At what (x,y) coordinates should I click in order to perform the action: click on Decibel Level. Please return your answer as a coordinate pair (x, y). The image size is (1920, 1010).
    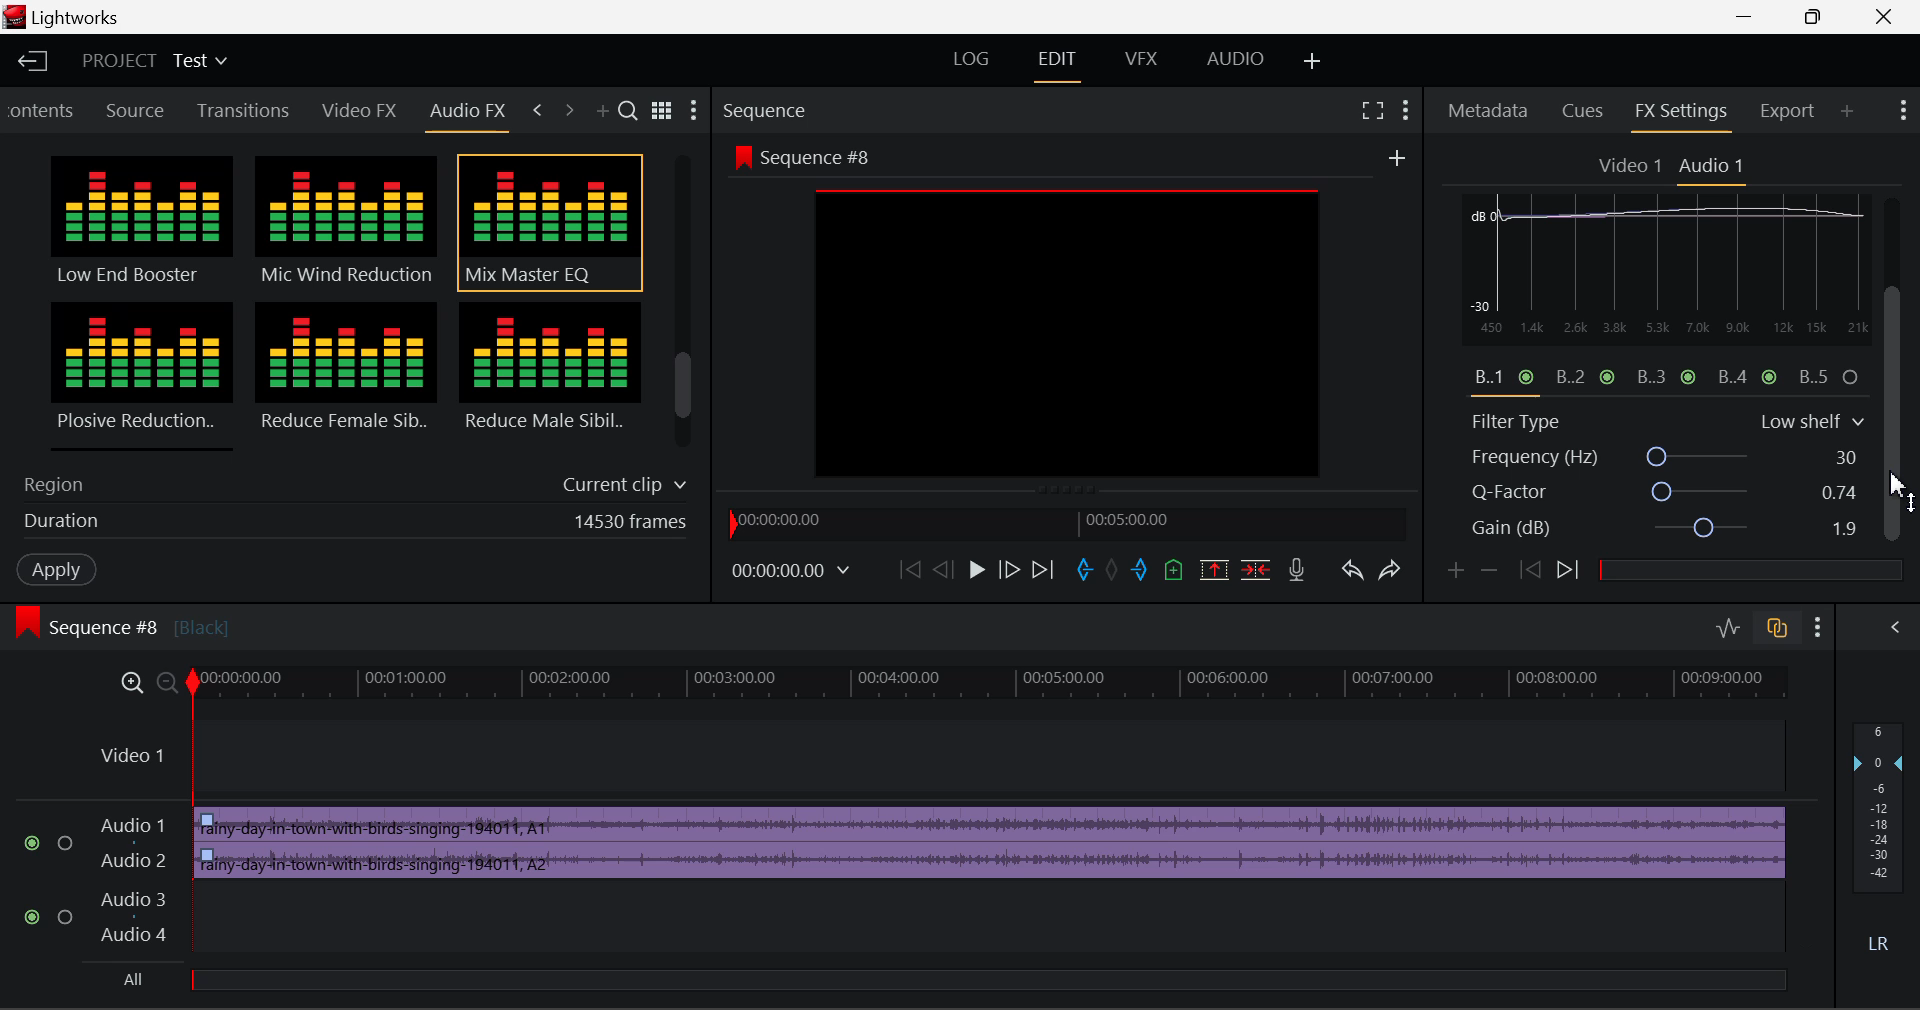
    Looking at the image, I should click on (1882, 842).